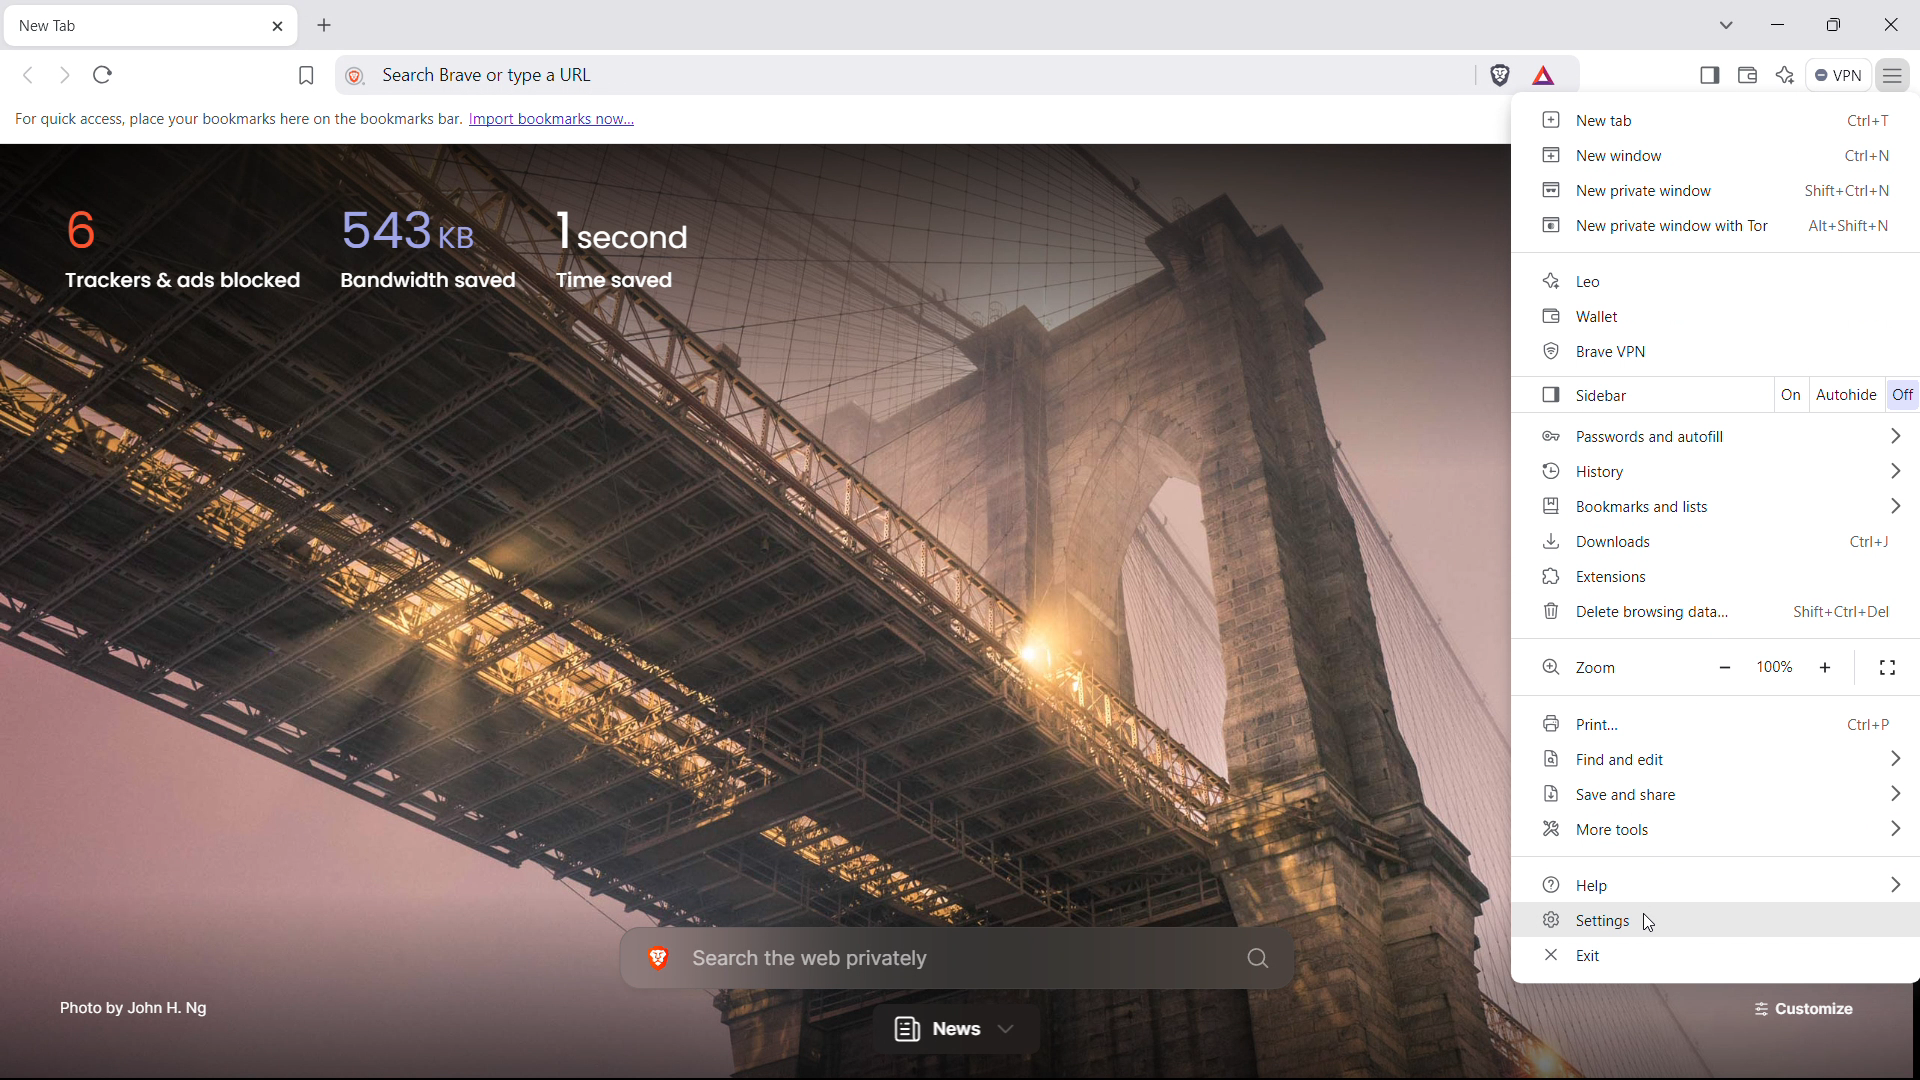  What do you see at coordinates (276, 26) in the screenshot?
I see `close tab` at bounding box center [276, 26].